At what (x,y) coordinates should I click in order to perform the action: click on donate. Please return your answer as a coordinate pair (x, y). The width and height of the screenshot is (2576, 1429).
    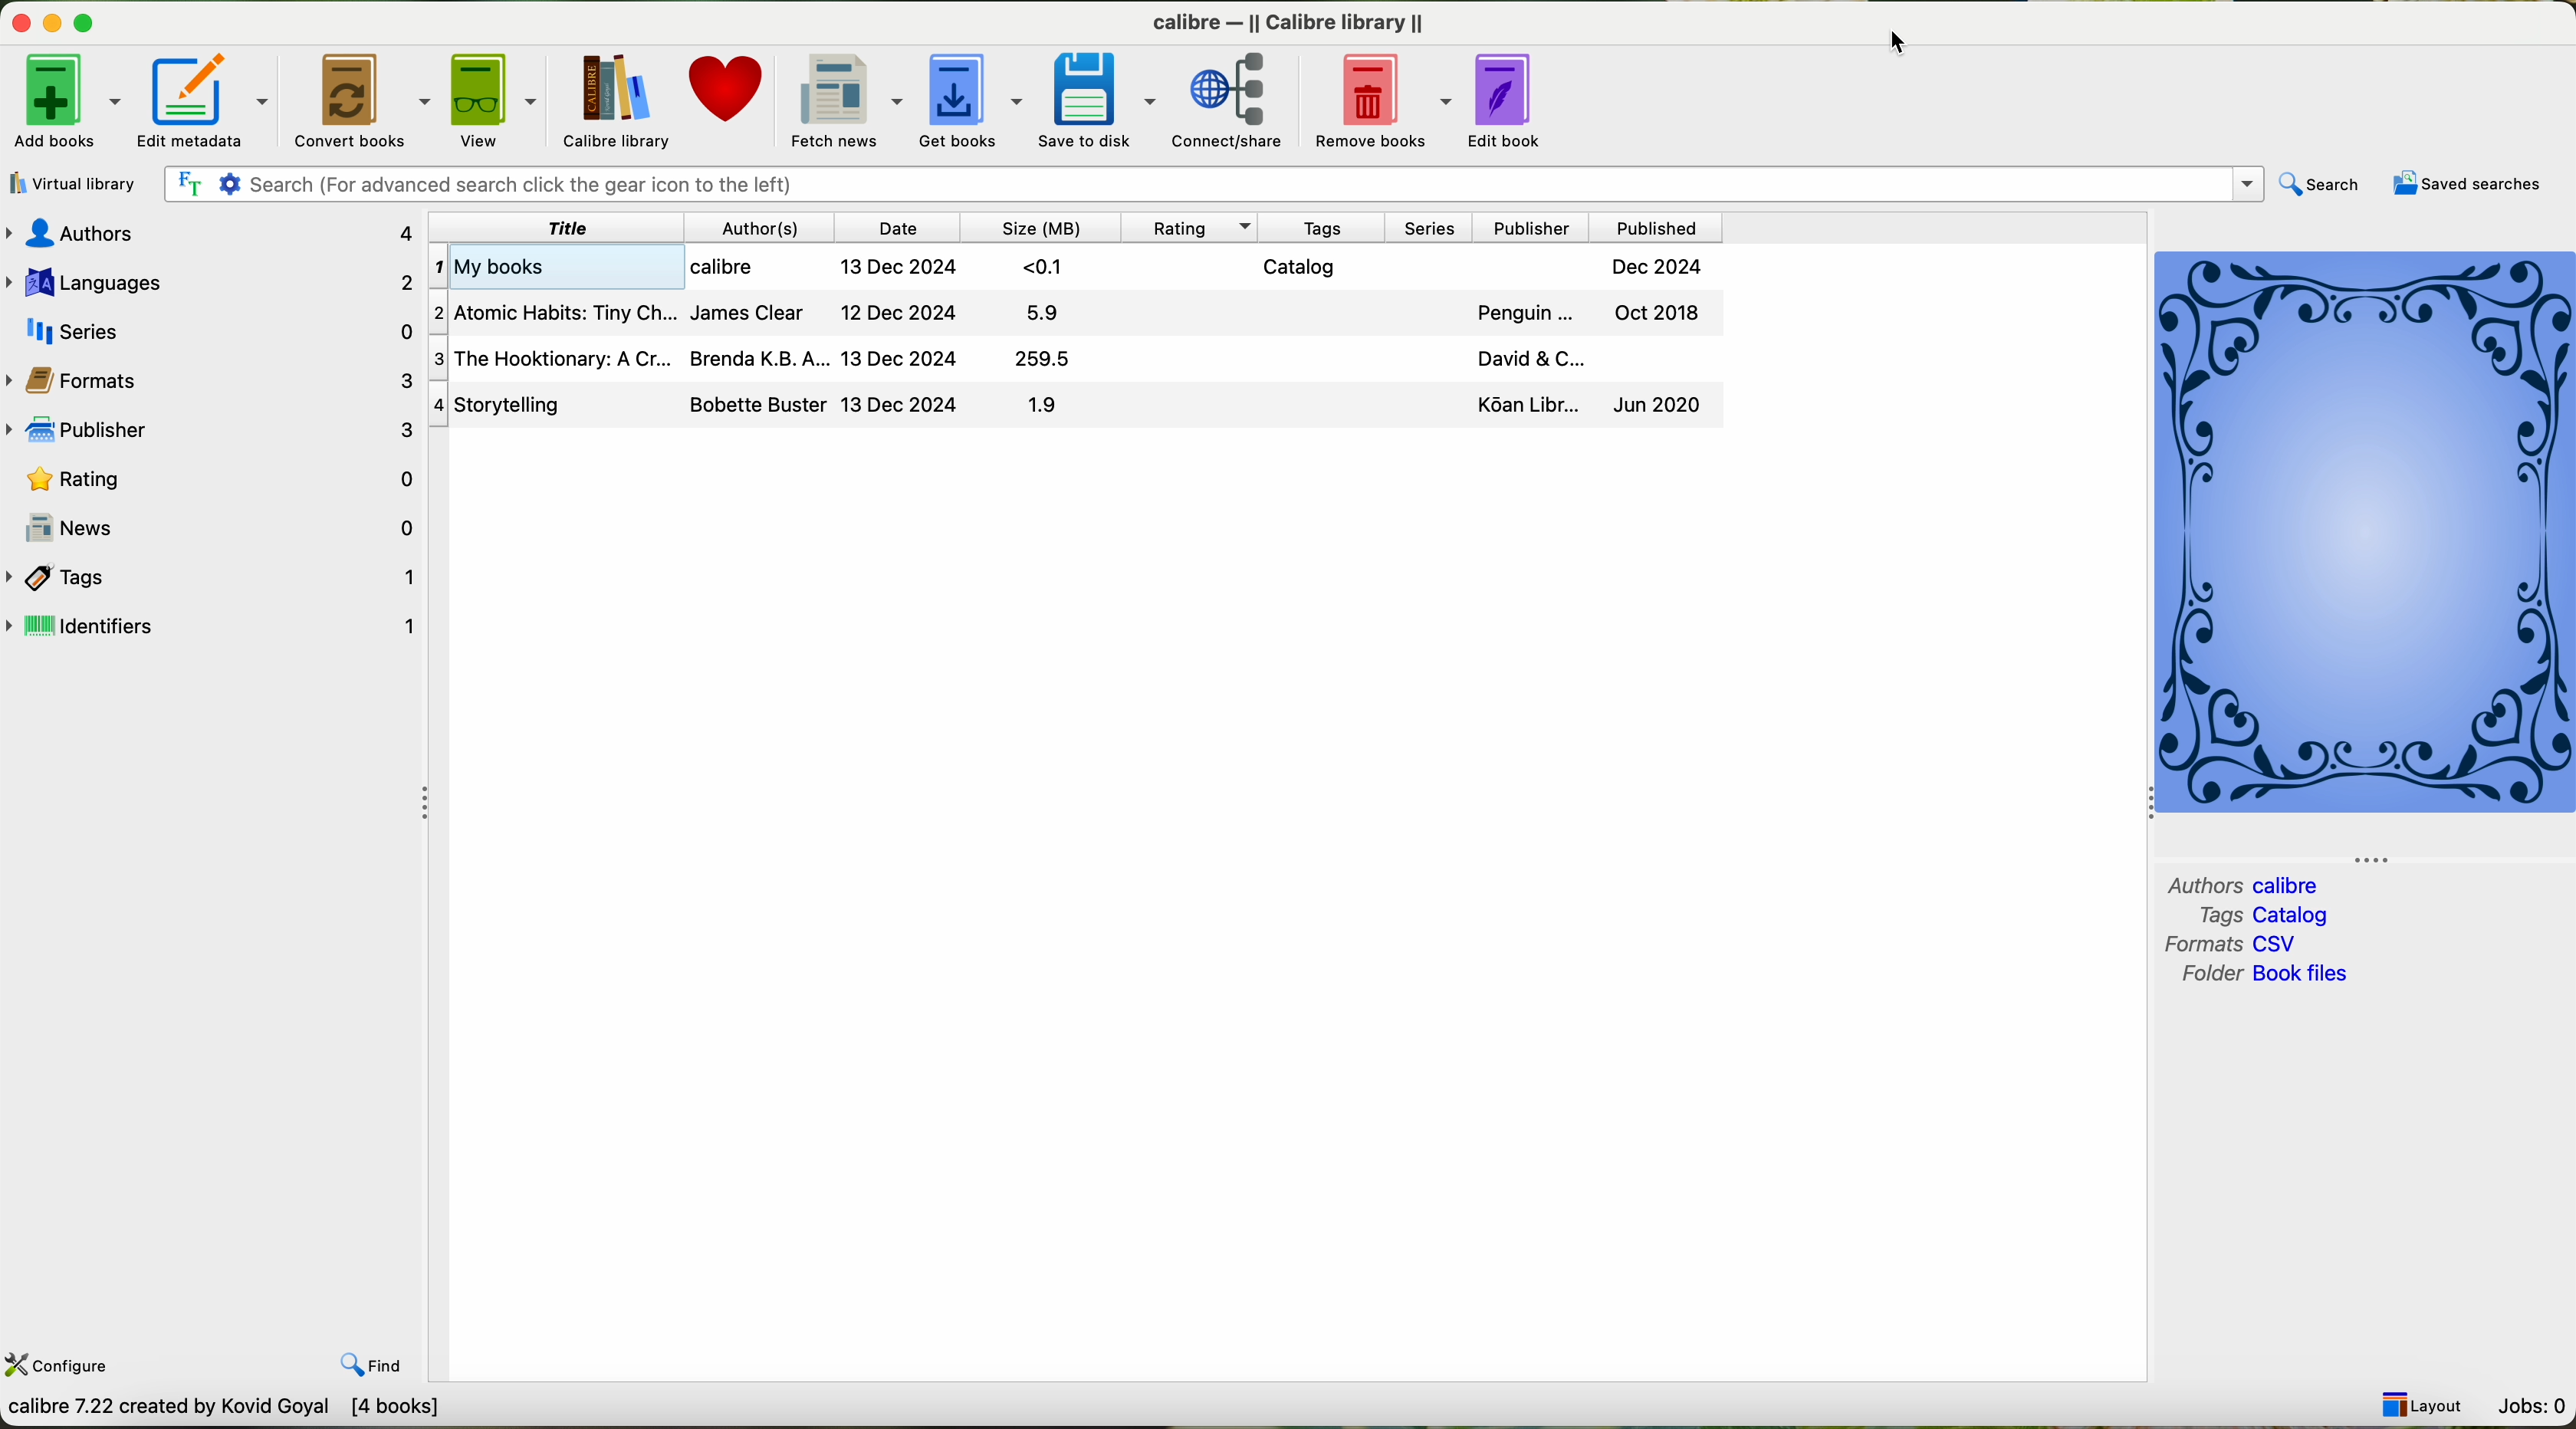
    Looking at the image, I should click on (729, 88).